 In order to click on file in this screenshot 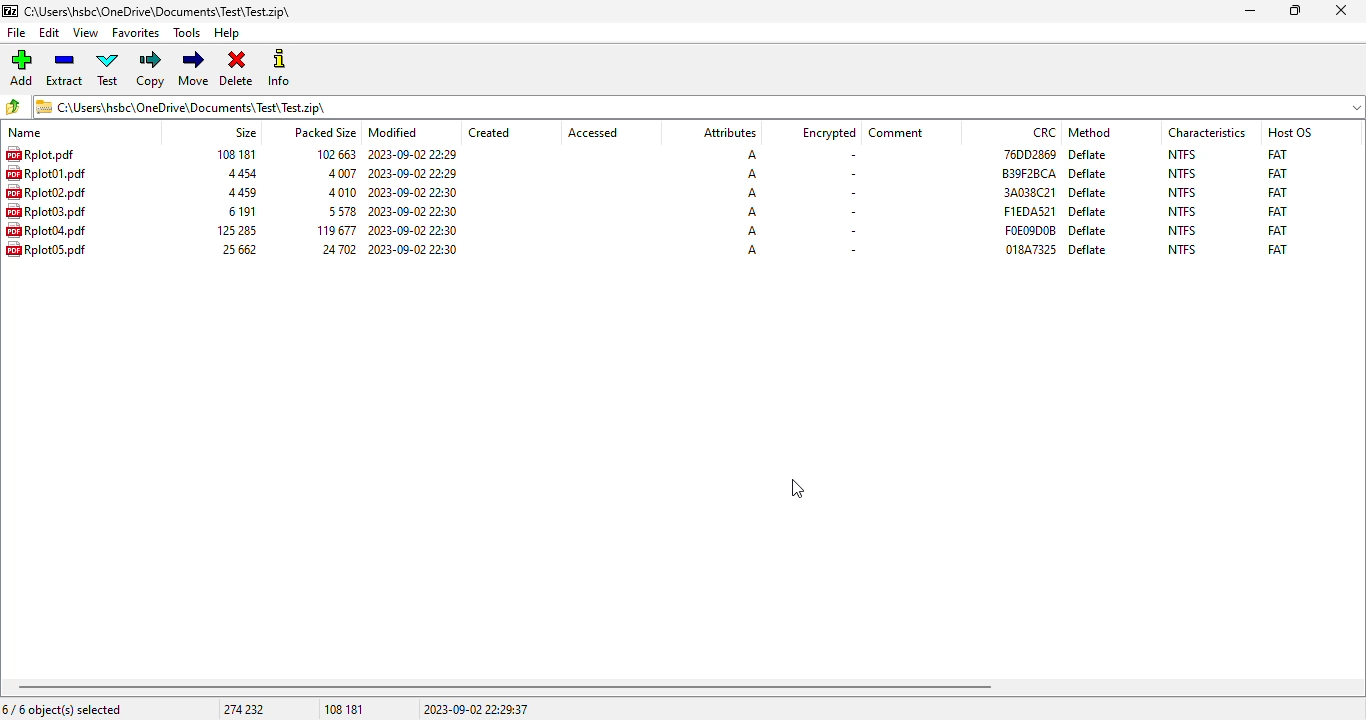, I will do `click(46, 192)`.